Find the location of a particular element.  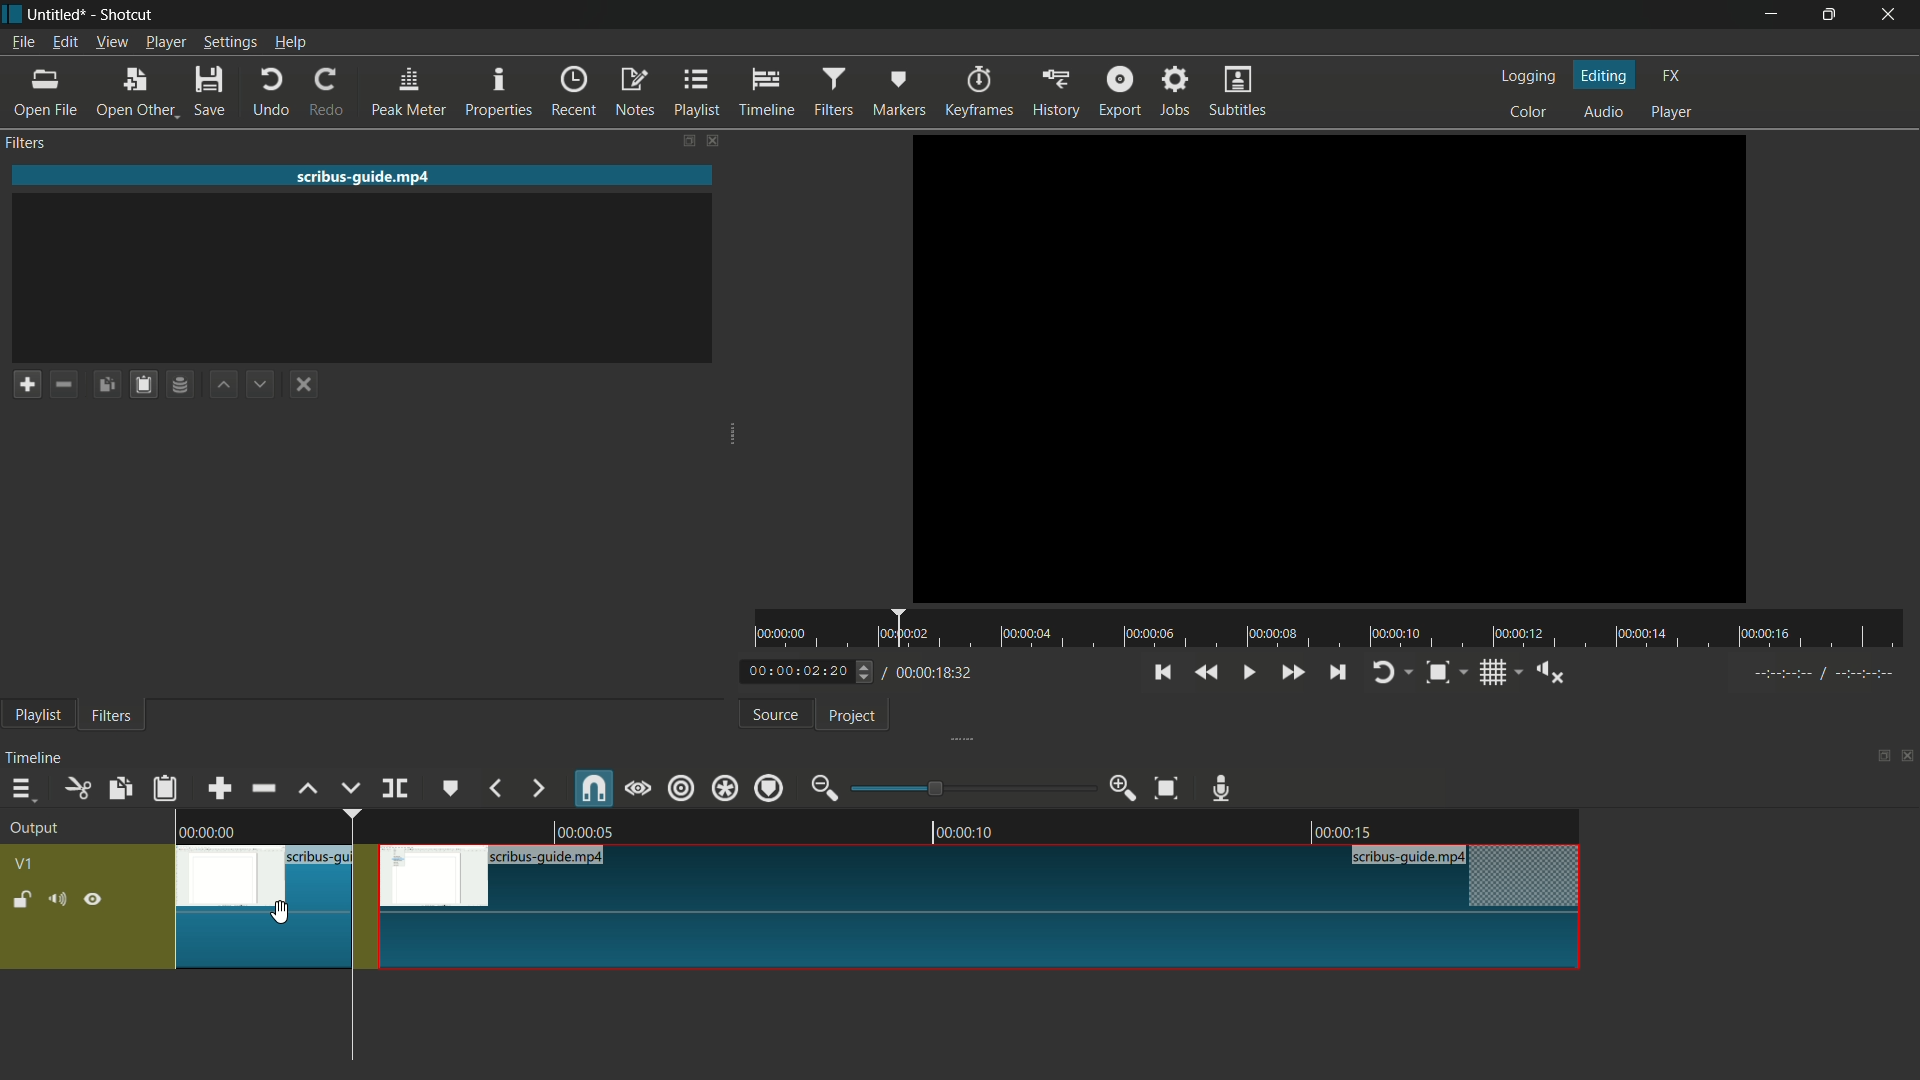

editing is located at coordinates (1606, 74).